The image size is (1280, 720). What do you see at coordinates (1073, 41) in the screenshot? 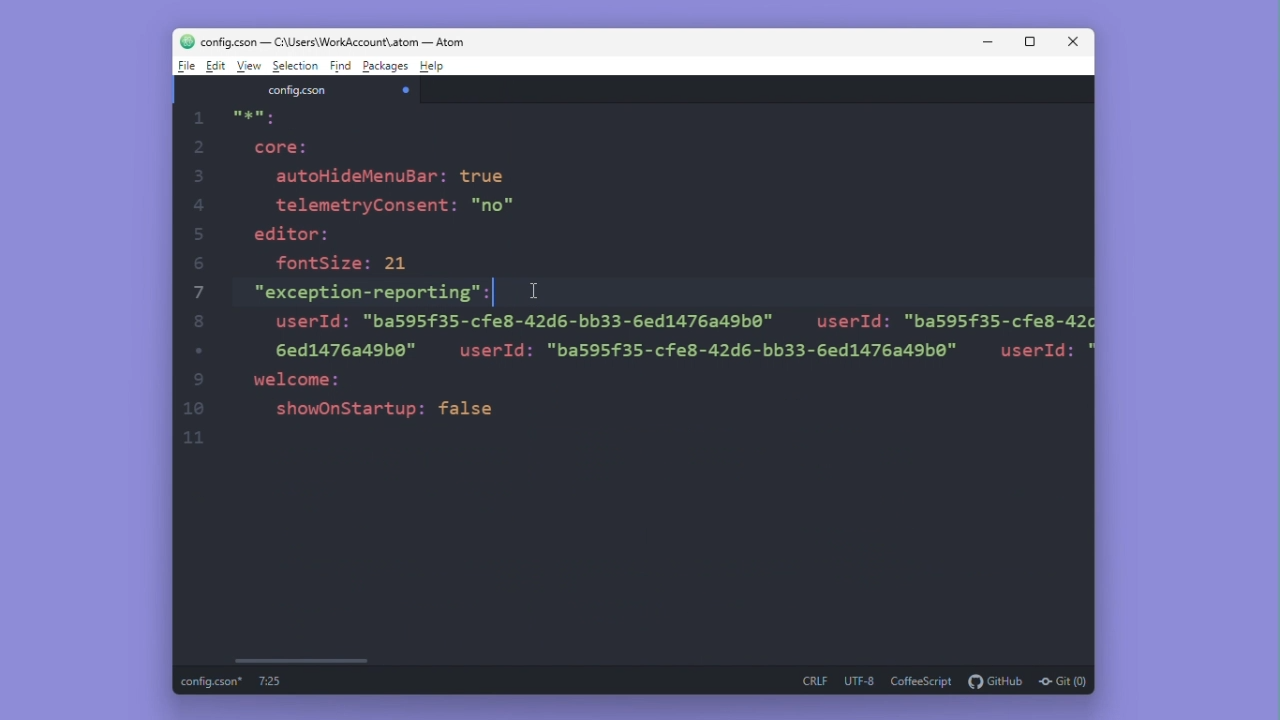
I see `Close` at bounding box center [1073, 41].